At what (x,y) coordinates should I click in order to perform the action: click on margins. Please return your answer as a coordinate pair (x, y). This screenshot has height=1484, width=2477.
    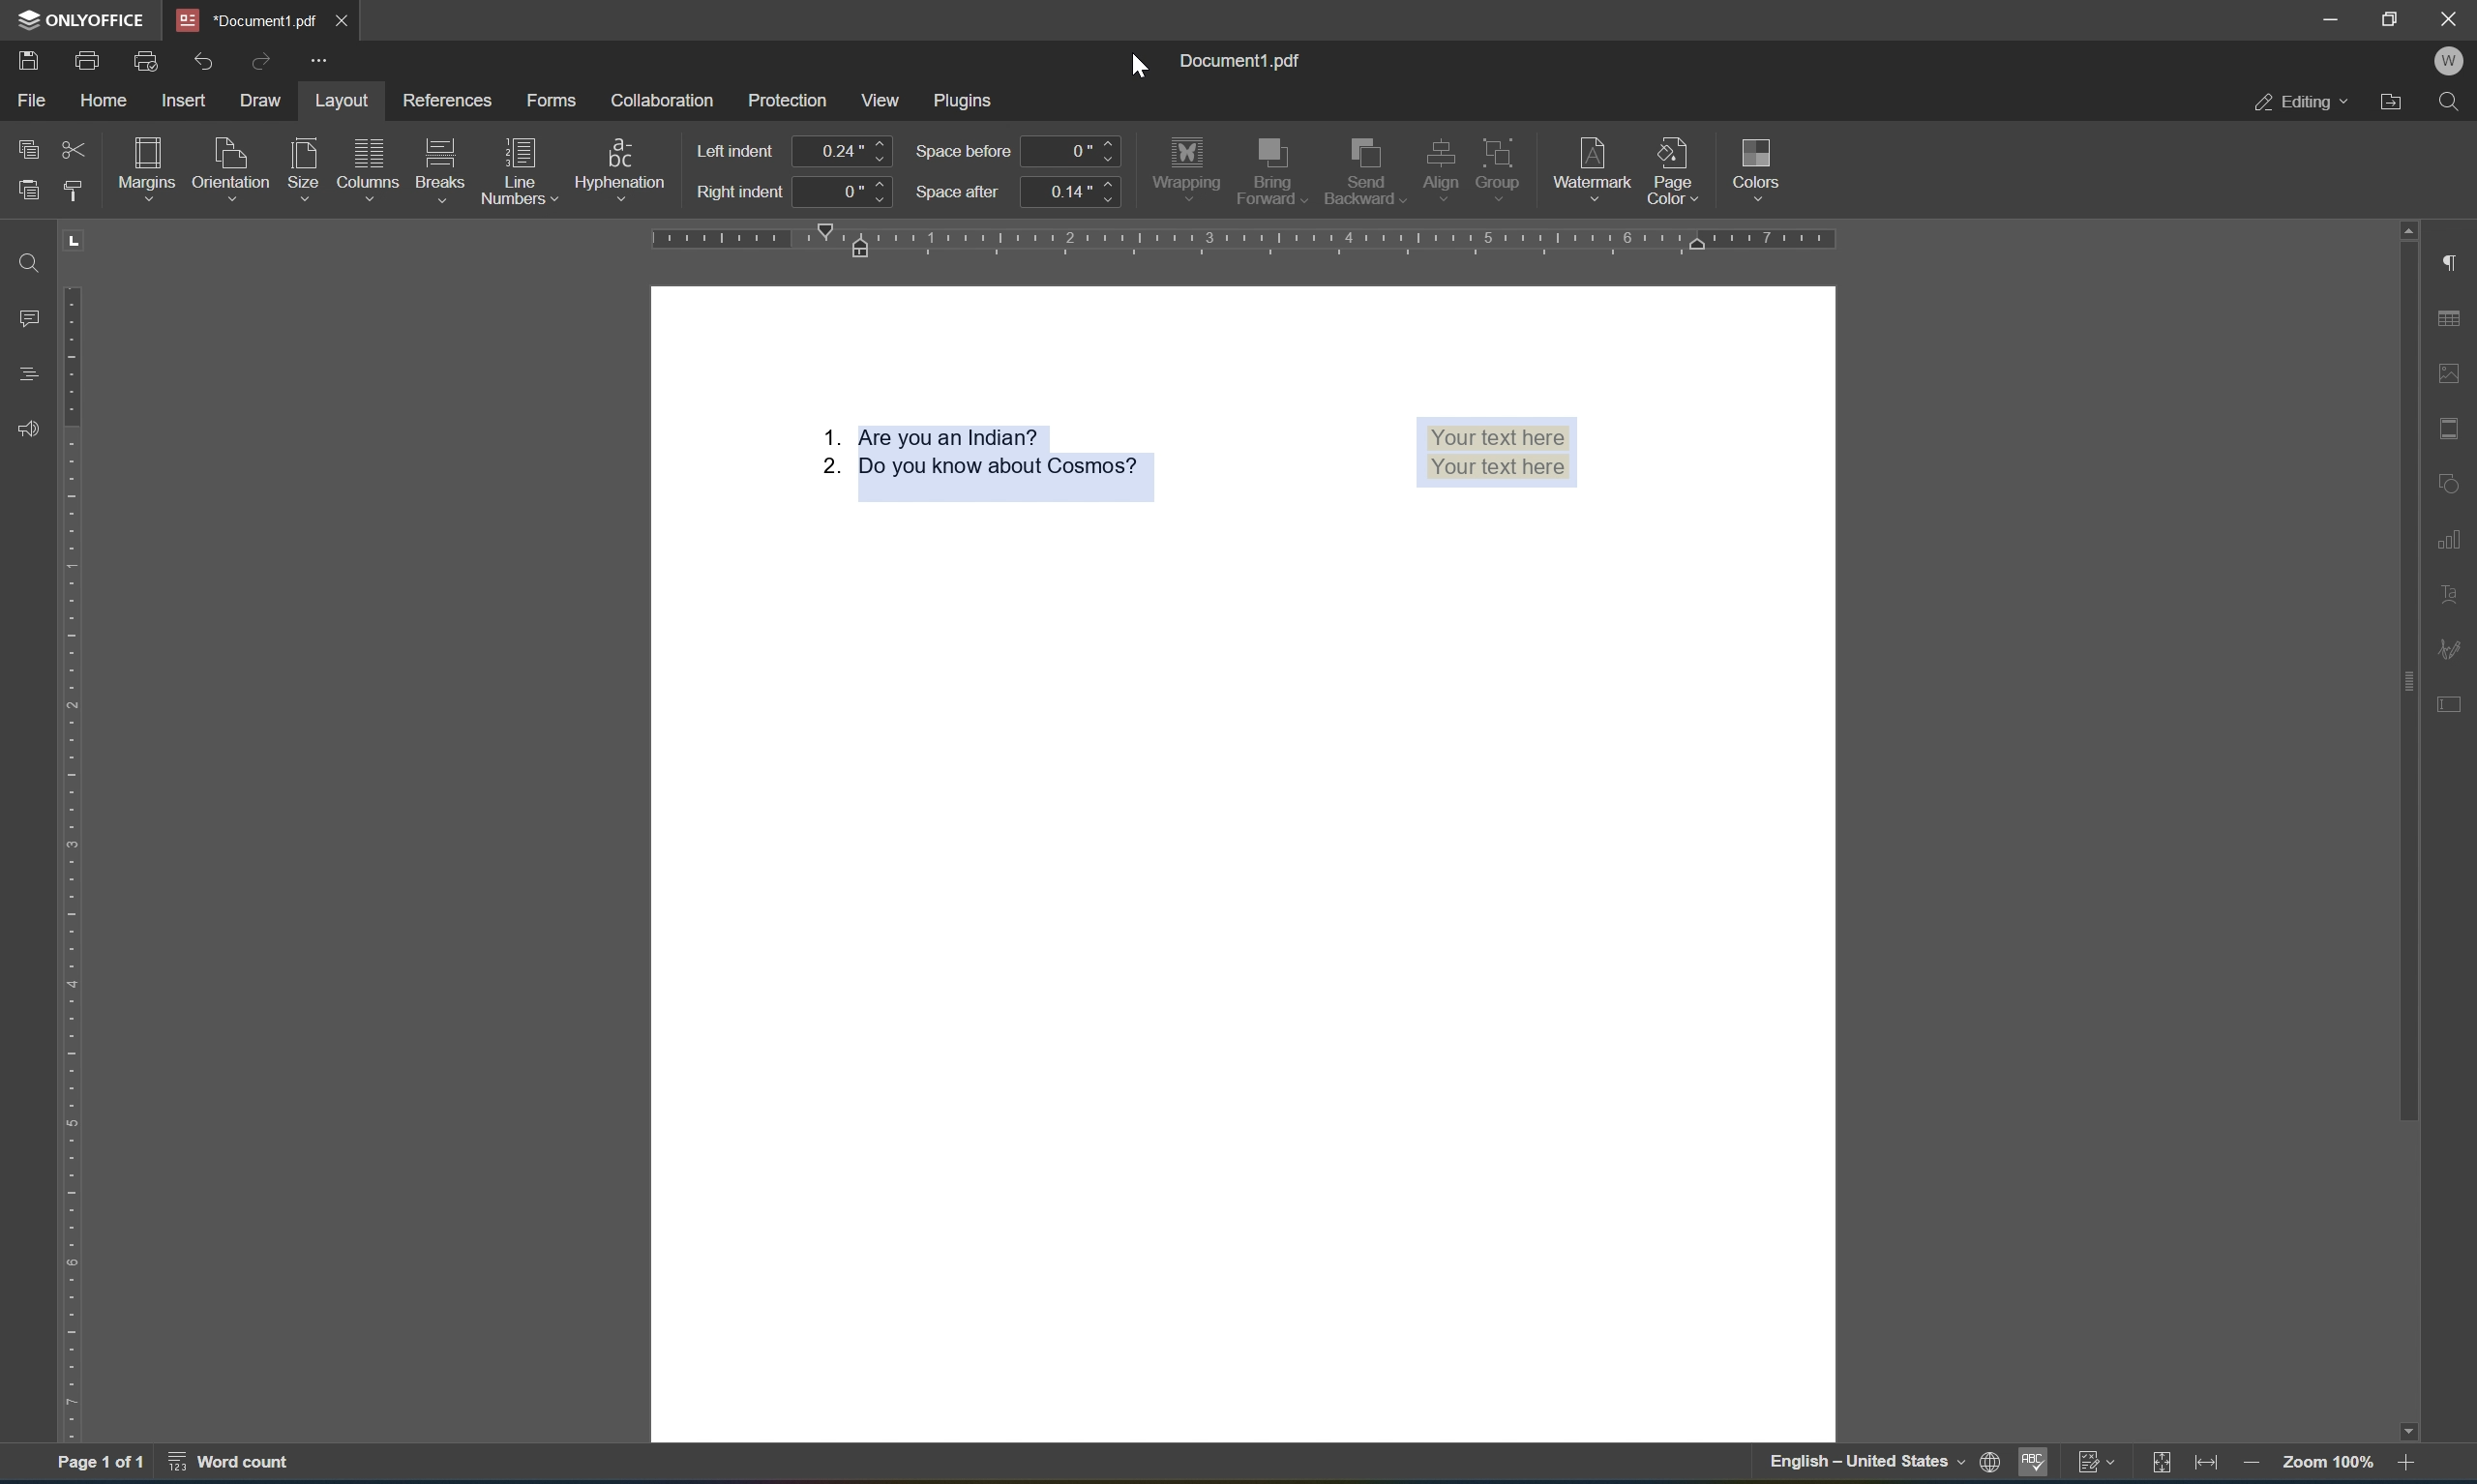
    Looking at the image, I should click on (151, 164).